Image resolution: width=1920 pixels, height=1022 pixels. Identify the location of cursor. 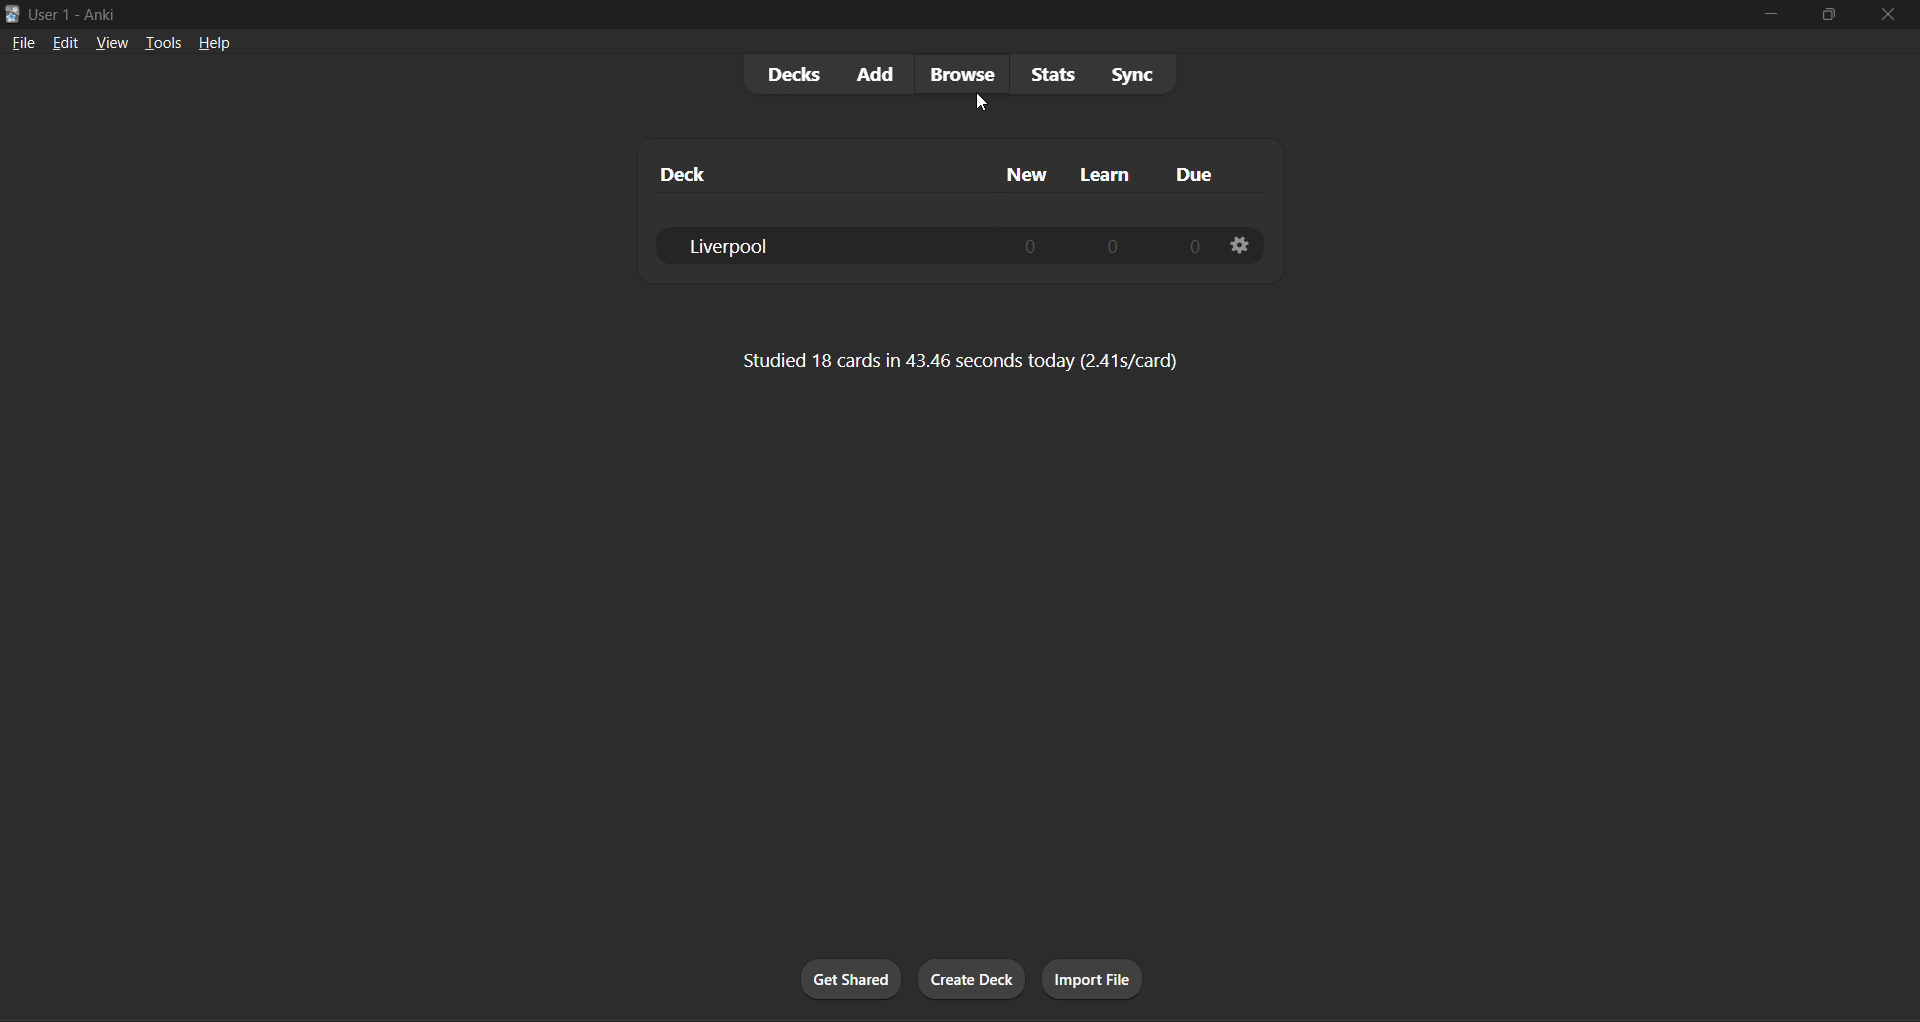
(984, 99).